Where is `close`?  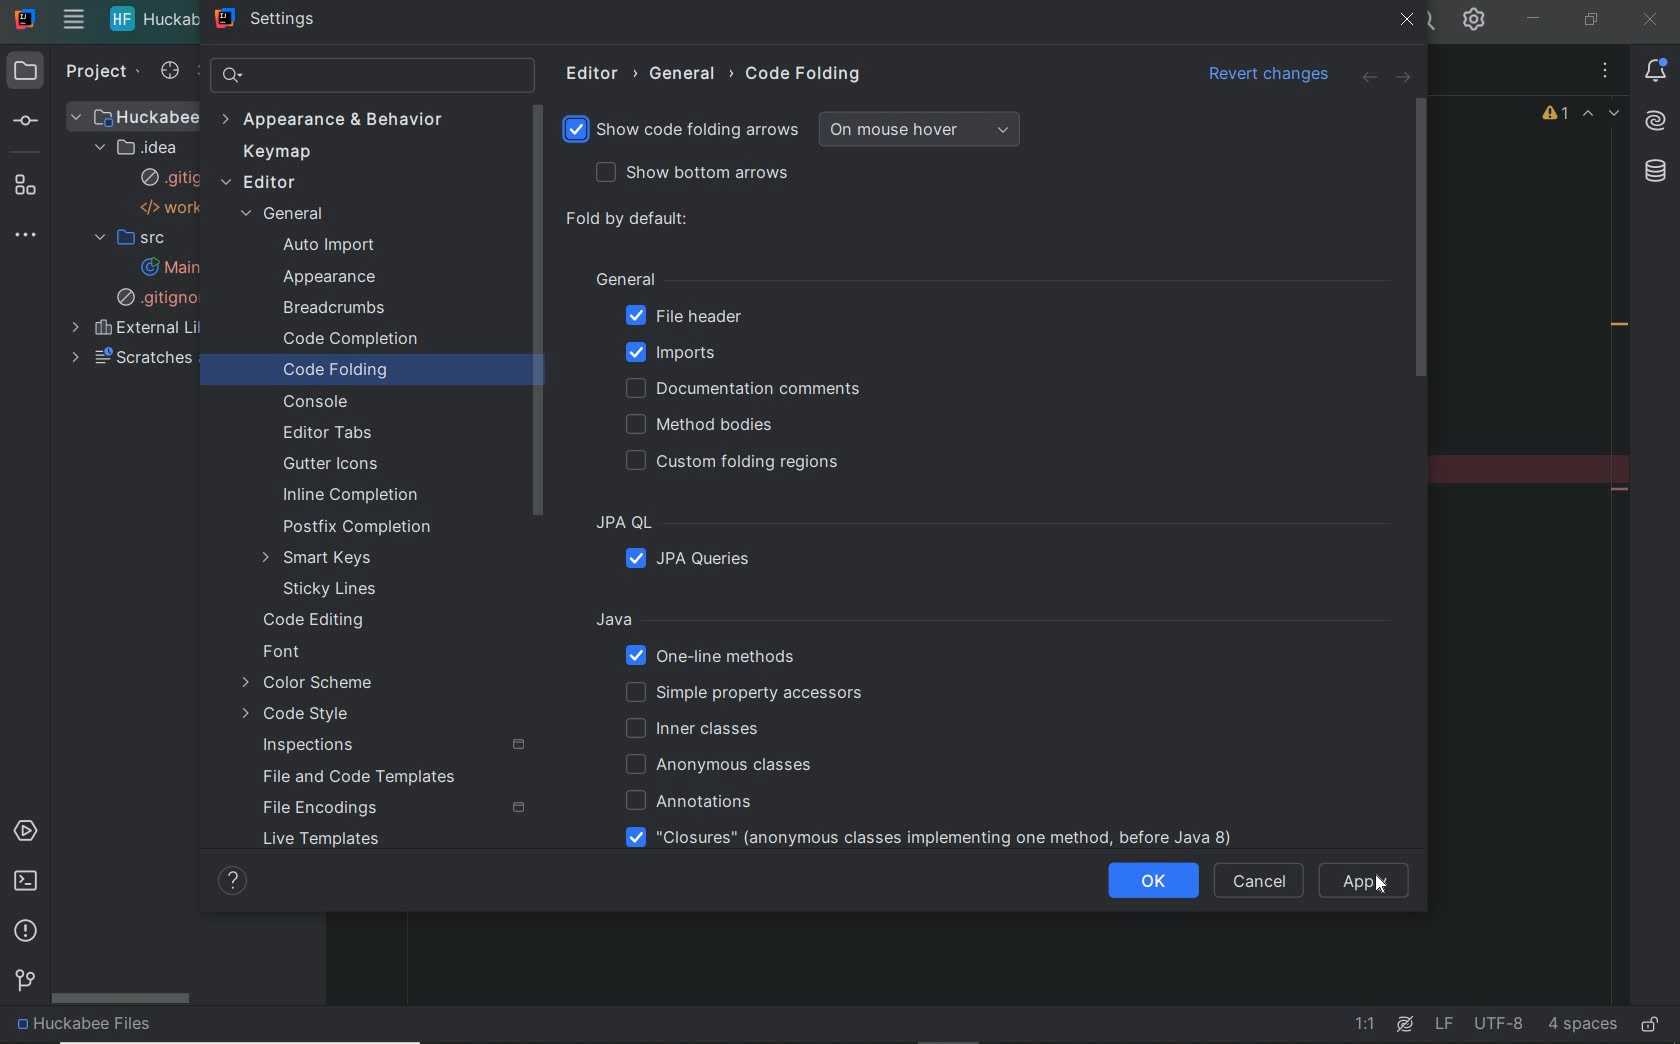 close is located at coordinates (1410, 21).